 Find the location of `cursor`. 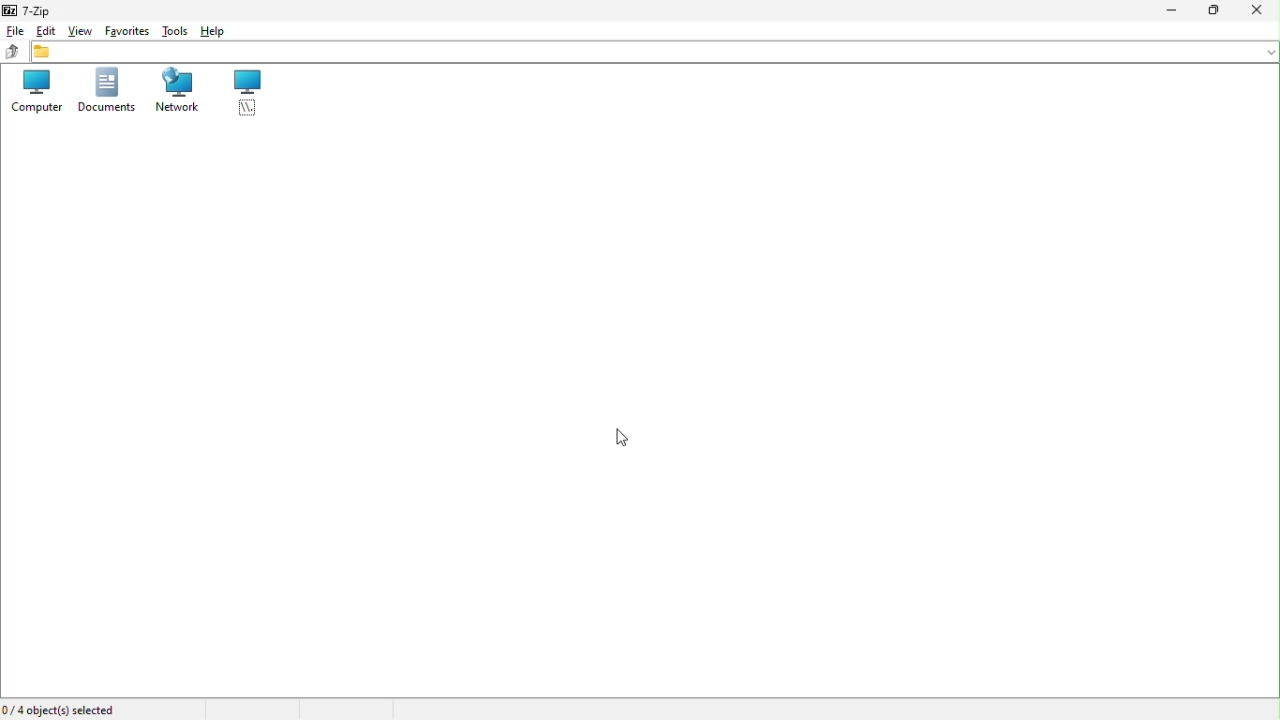

cursor is located at coordinates (626, 439).